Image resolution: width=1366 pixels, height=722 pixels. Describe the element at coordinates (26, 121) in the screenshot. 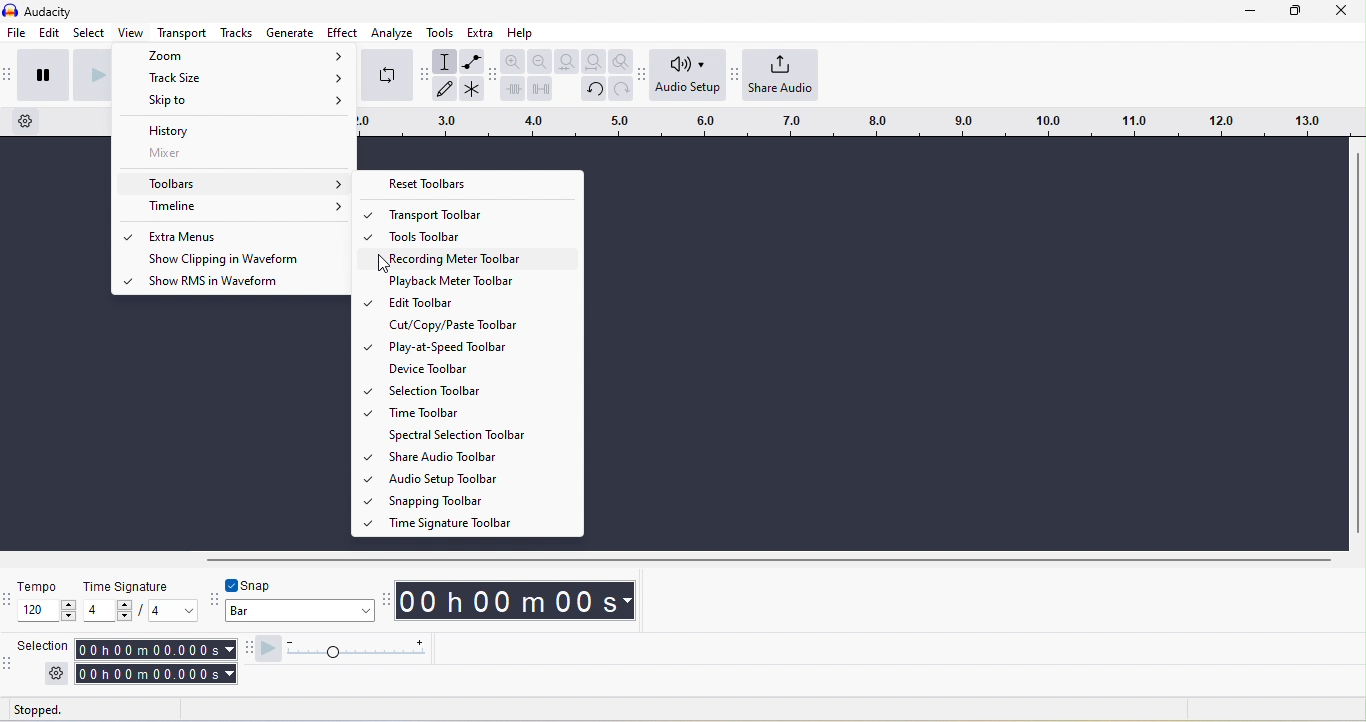

I see `timeline settings` at that location.